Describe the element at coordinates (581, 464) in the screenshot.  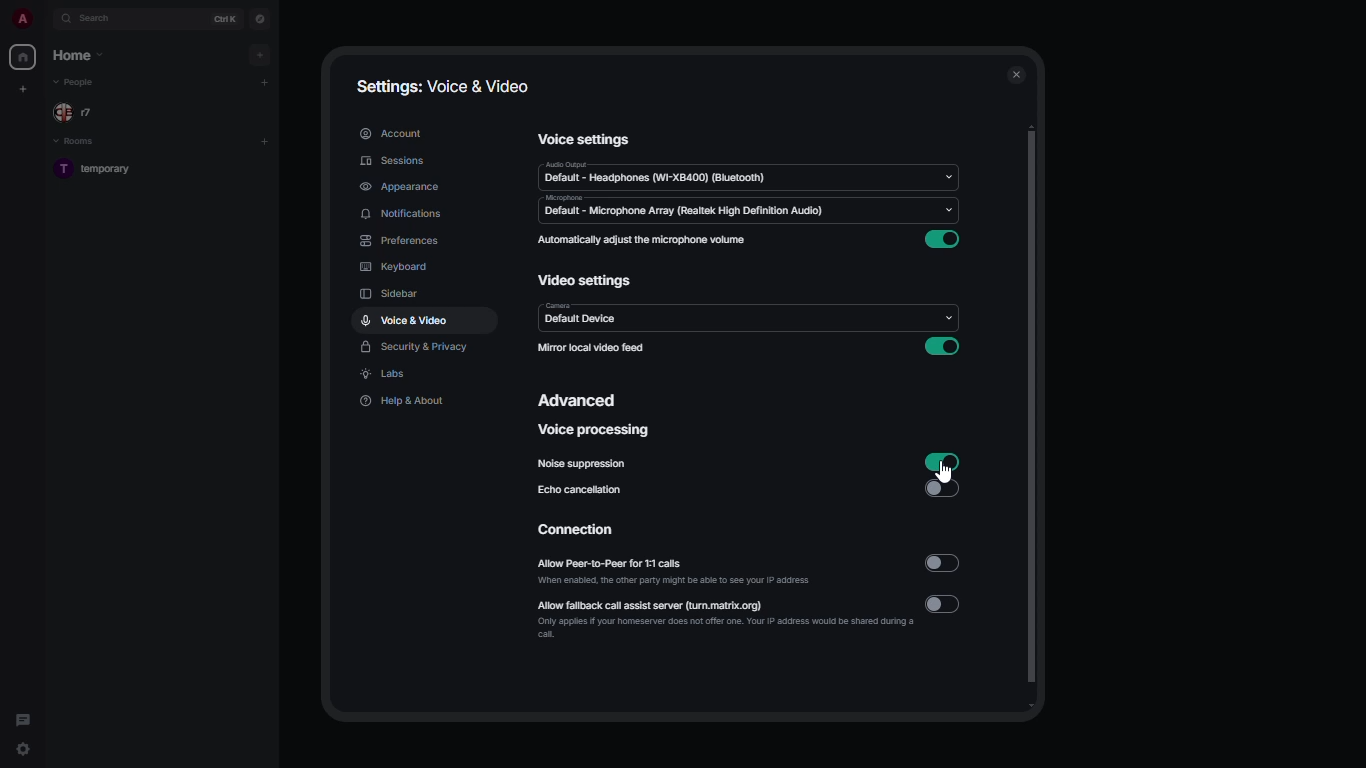
I see `noise suppression` at that location.